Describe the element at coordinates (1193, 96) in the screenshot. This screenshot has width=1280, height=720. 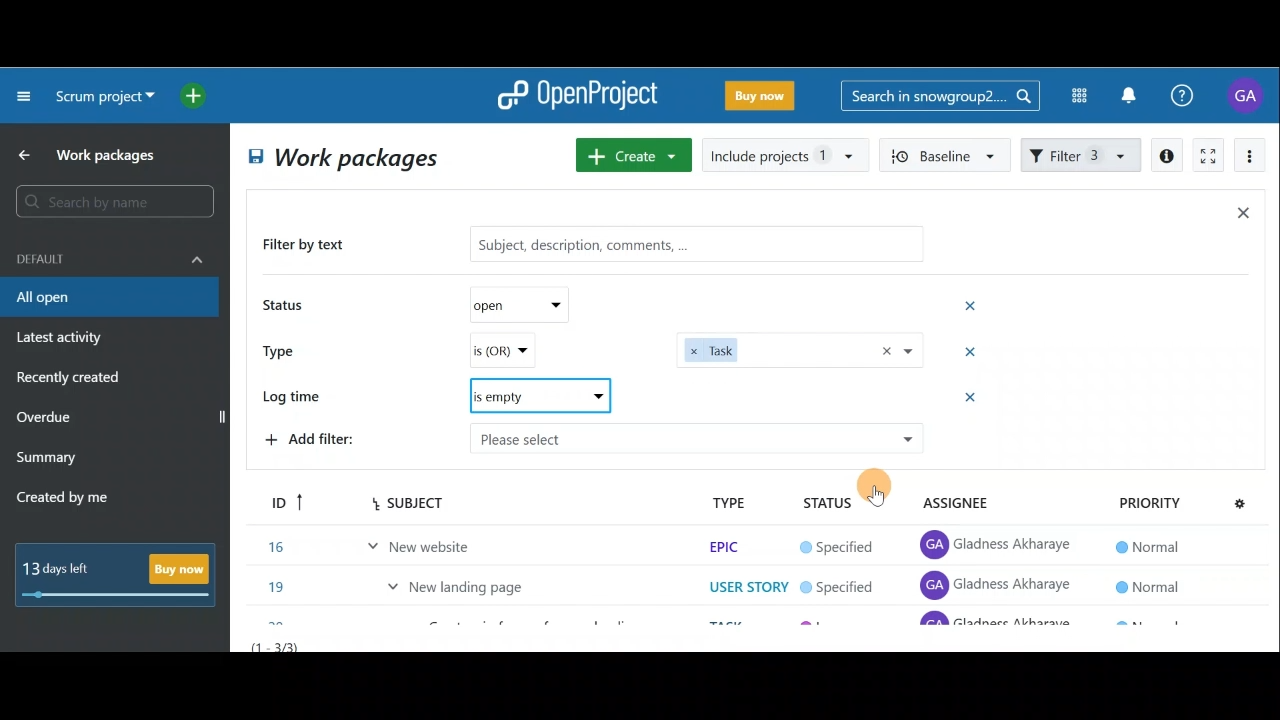
I see `Help` at that location.